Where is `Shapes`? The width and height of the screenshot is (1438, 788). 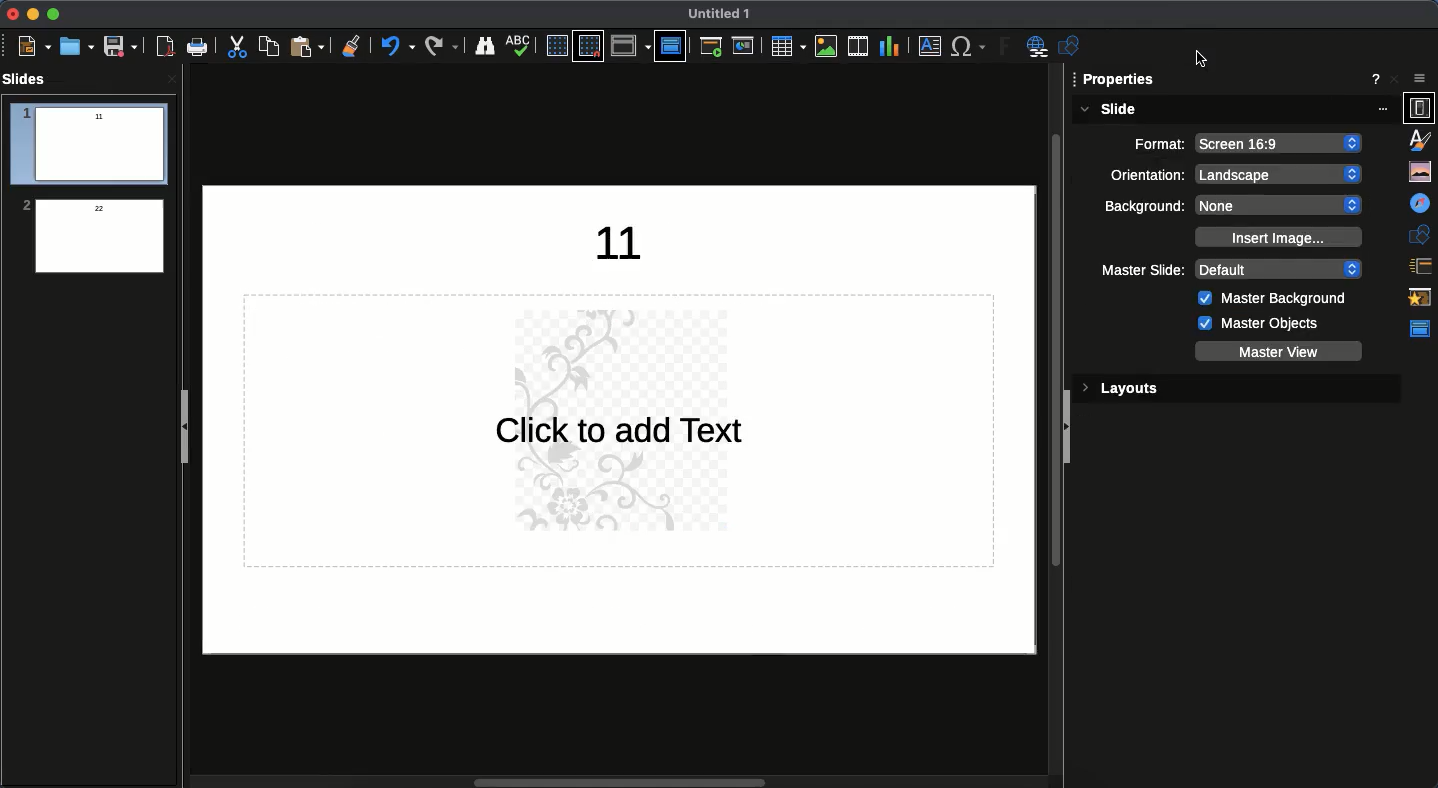 Shapes is located at coordinates (1072, 48).